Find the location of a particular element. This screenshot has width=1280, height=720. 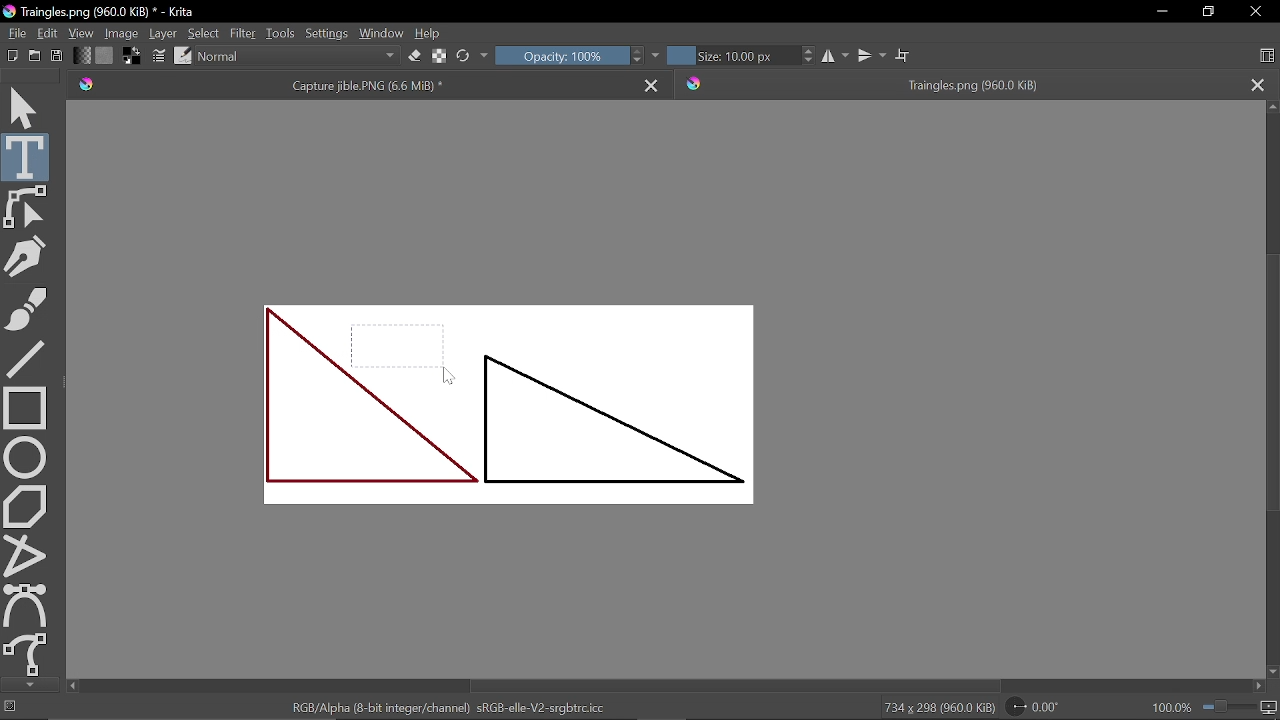

Save is located at coordinates (57, 57).